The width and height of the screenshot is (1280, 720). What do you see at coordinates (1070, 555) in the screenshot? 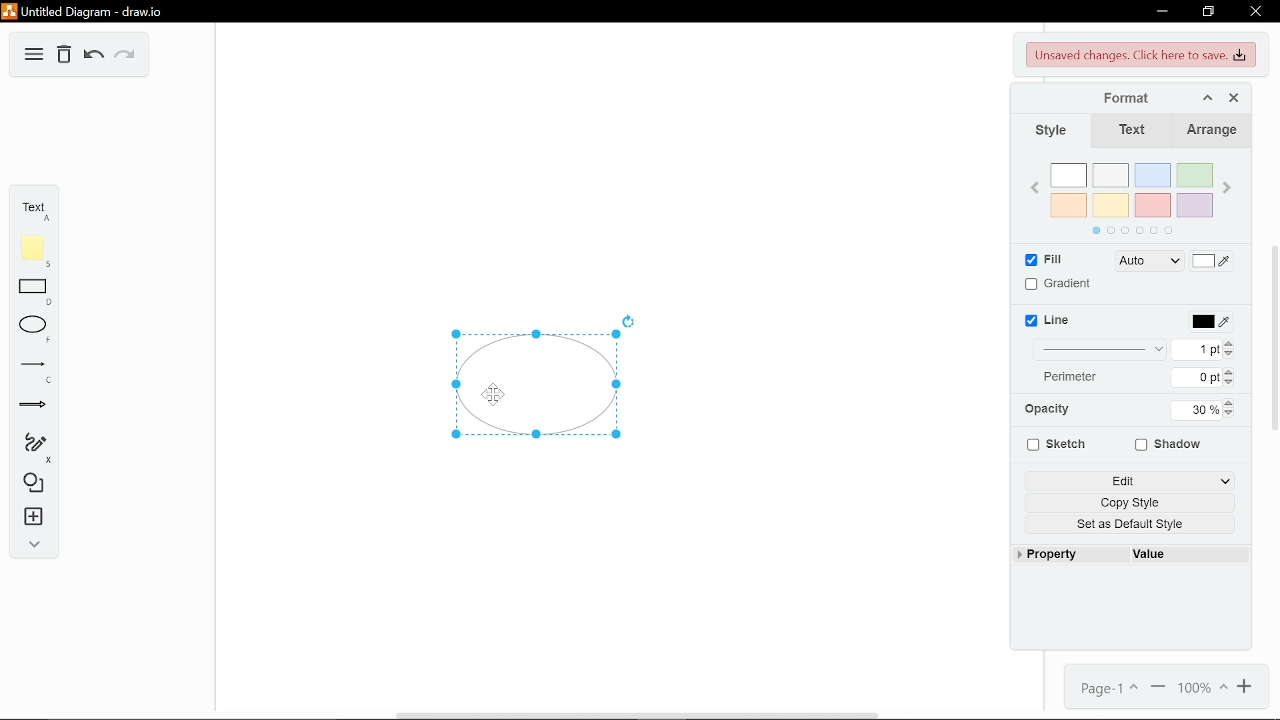
I see `Property` at bounding box center [1070, 555].